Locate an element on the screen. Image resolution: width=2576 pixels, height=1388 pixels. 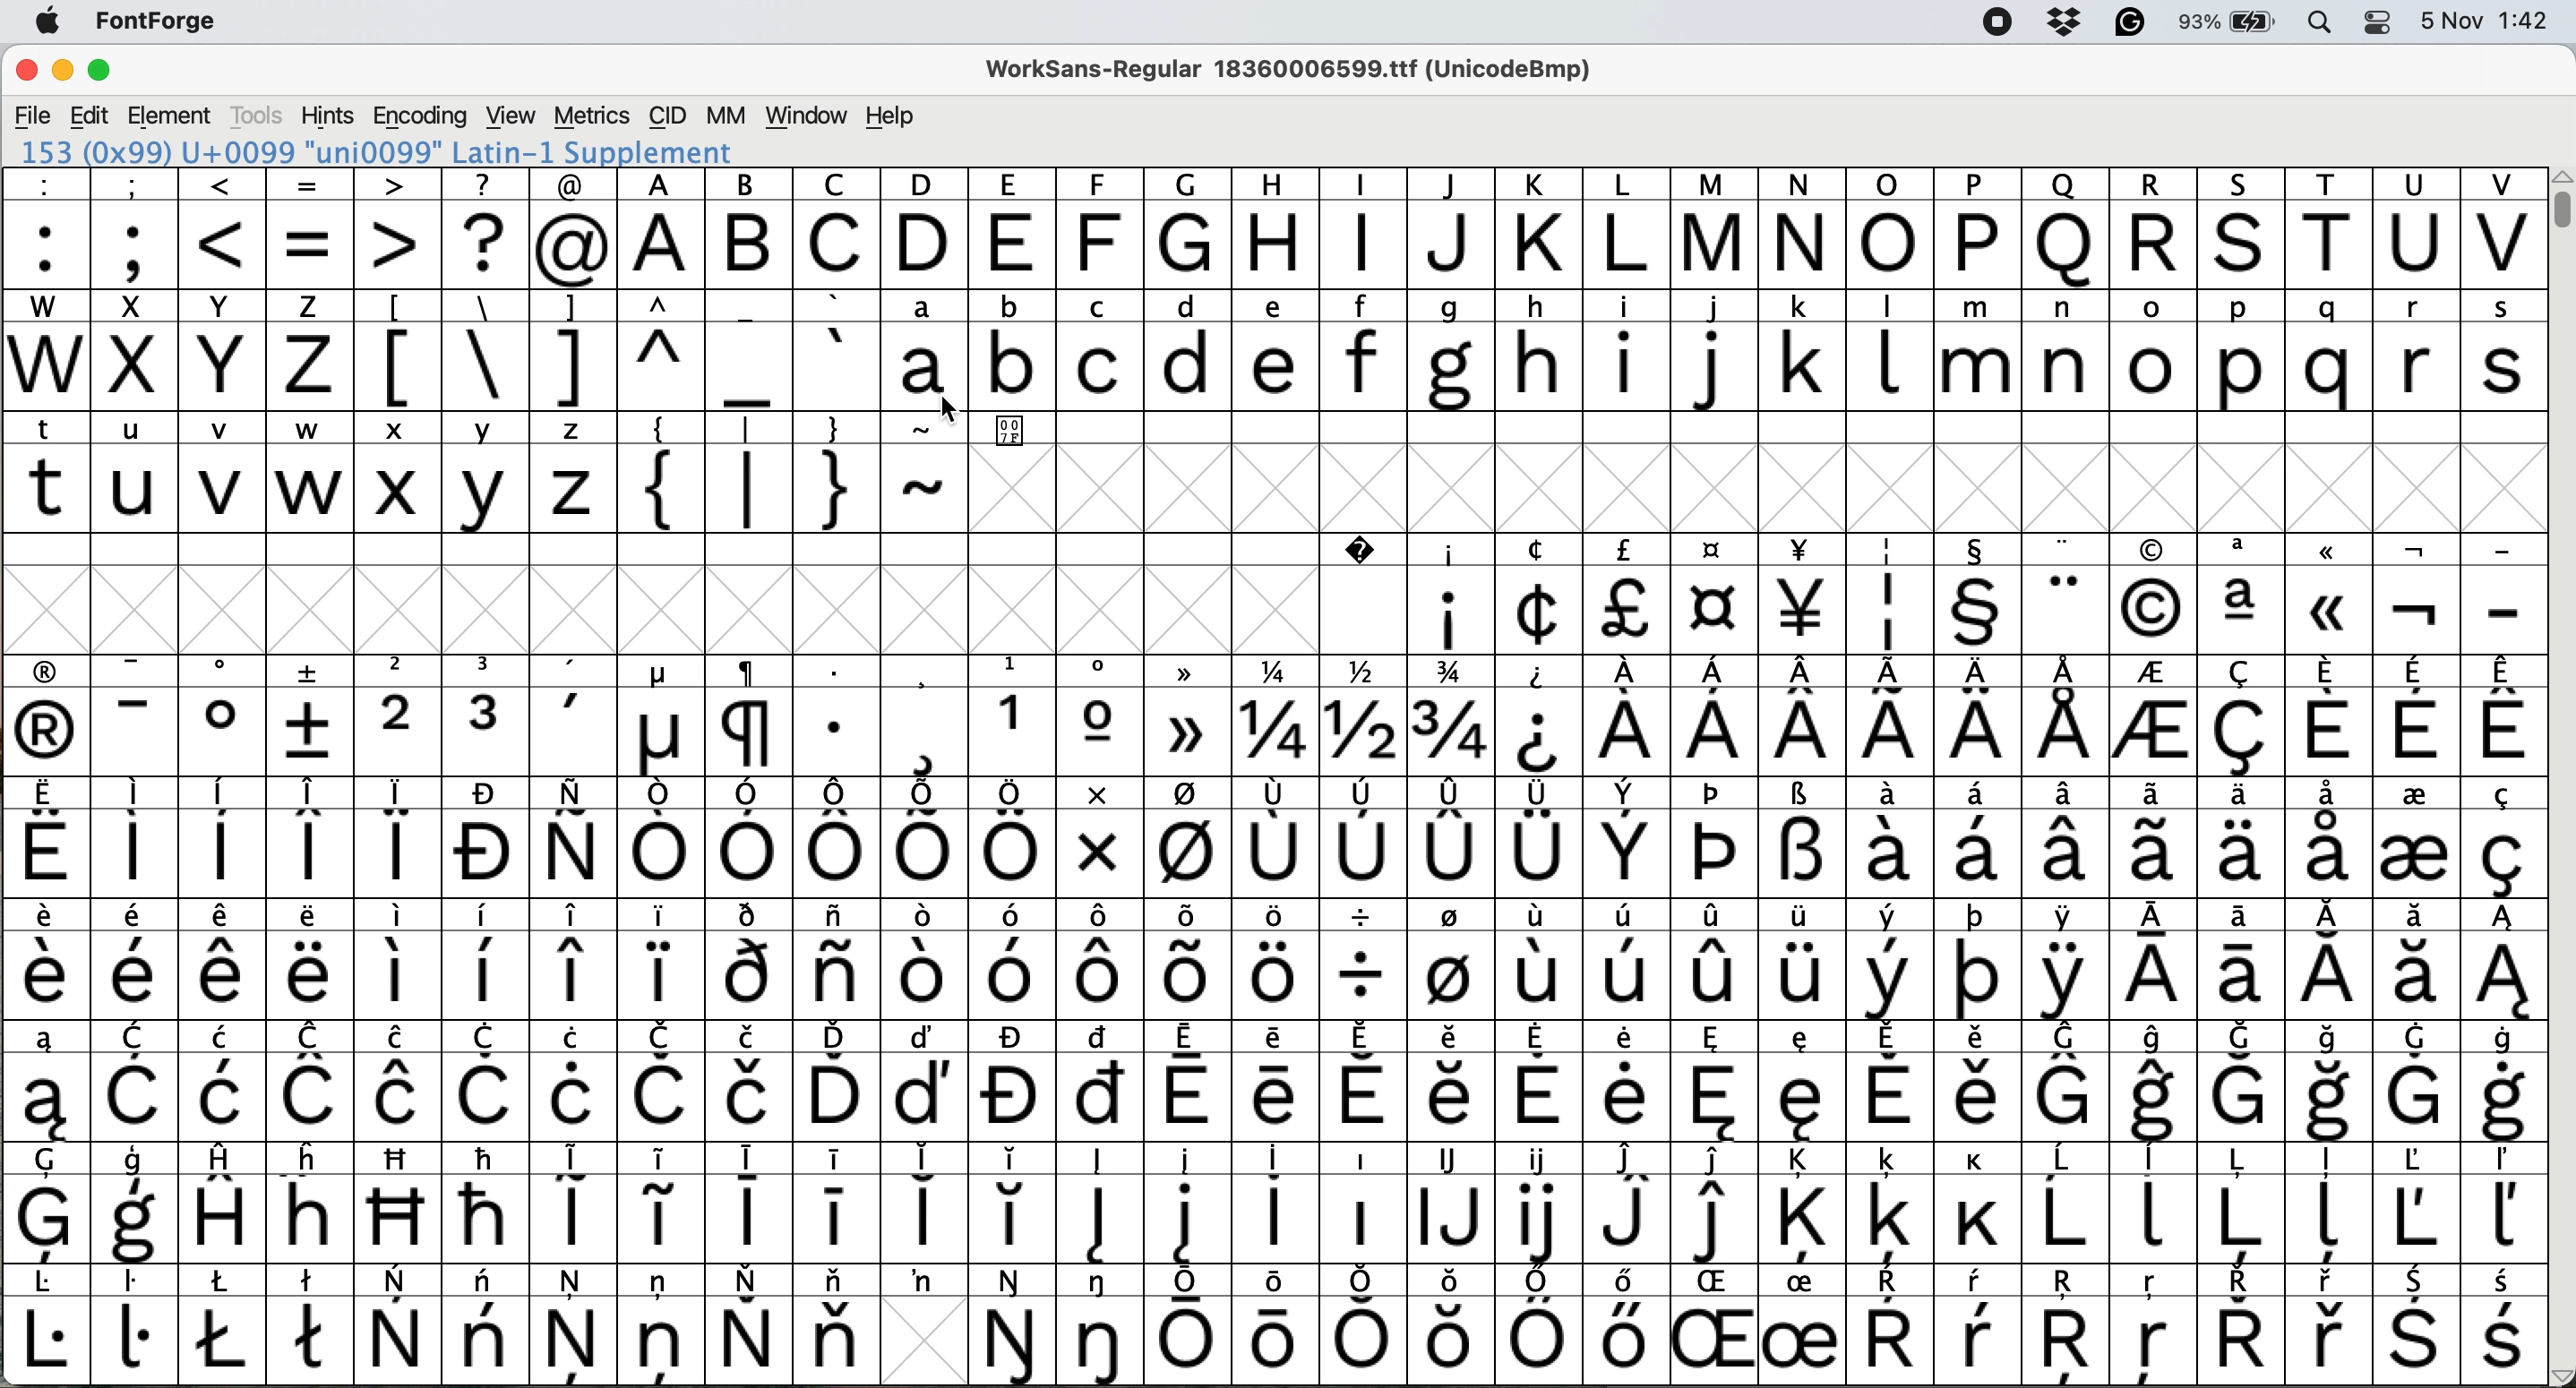
symbol is located at coordinates (48, 1203).